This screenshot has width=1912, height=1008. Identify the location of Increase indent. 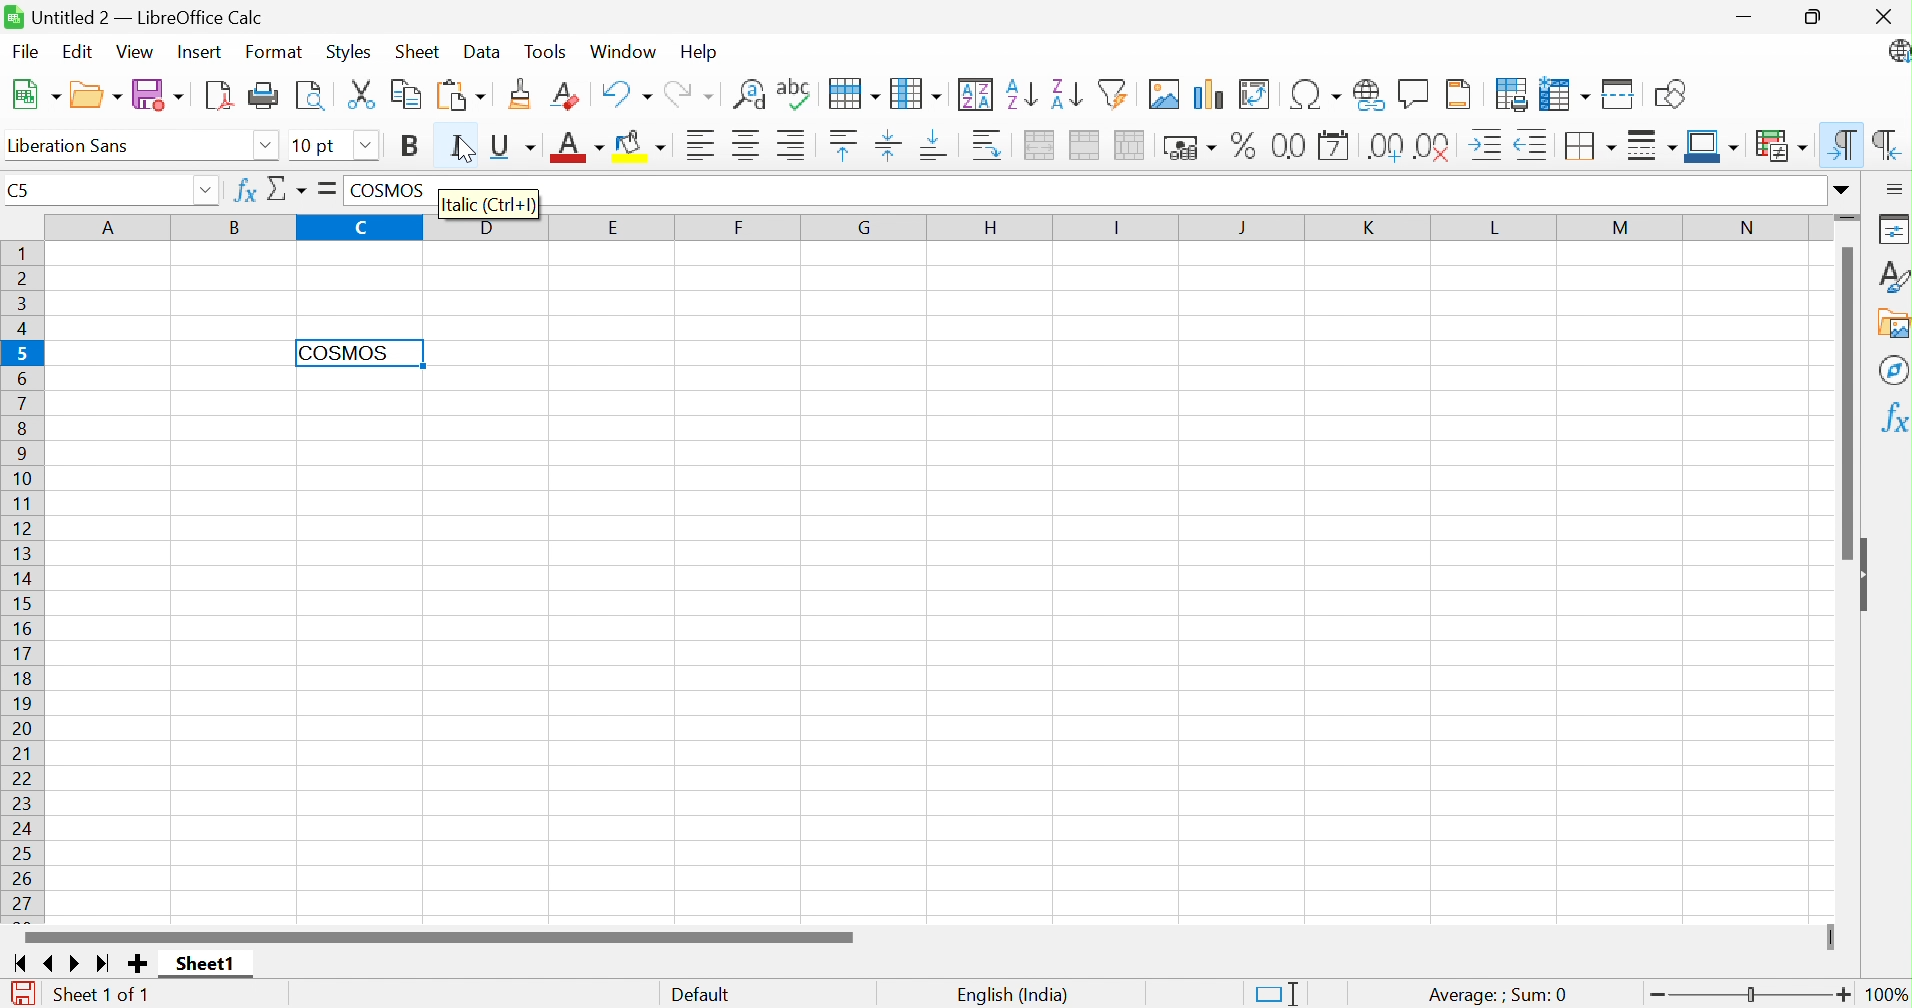
(1488, 145).